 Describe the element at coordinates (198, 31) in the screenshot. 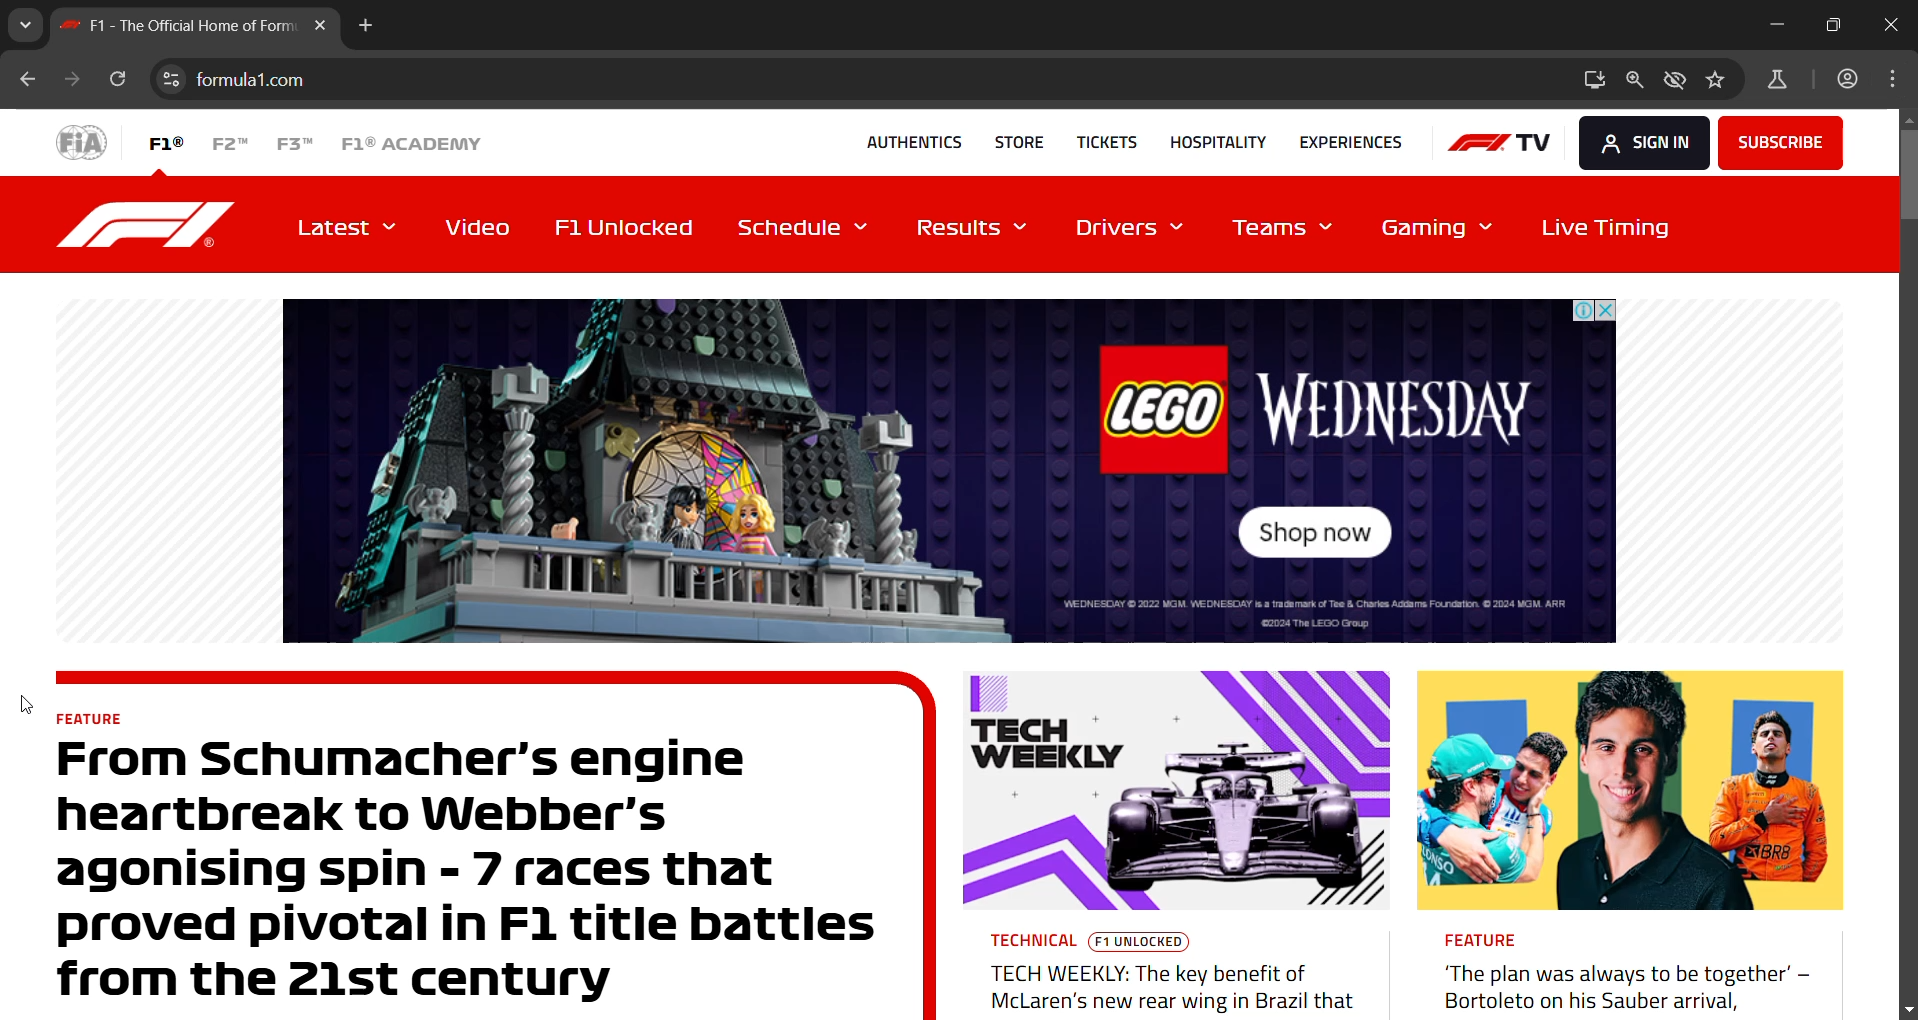

I see `f1 the official home of form ` at that location.